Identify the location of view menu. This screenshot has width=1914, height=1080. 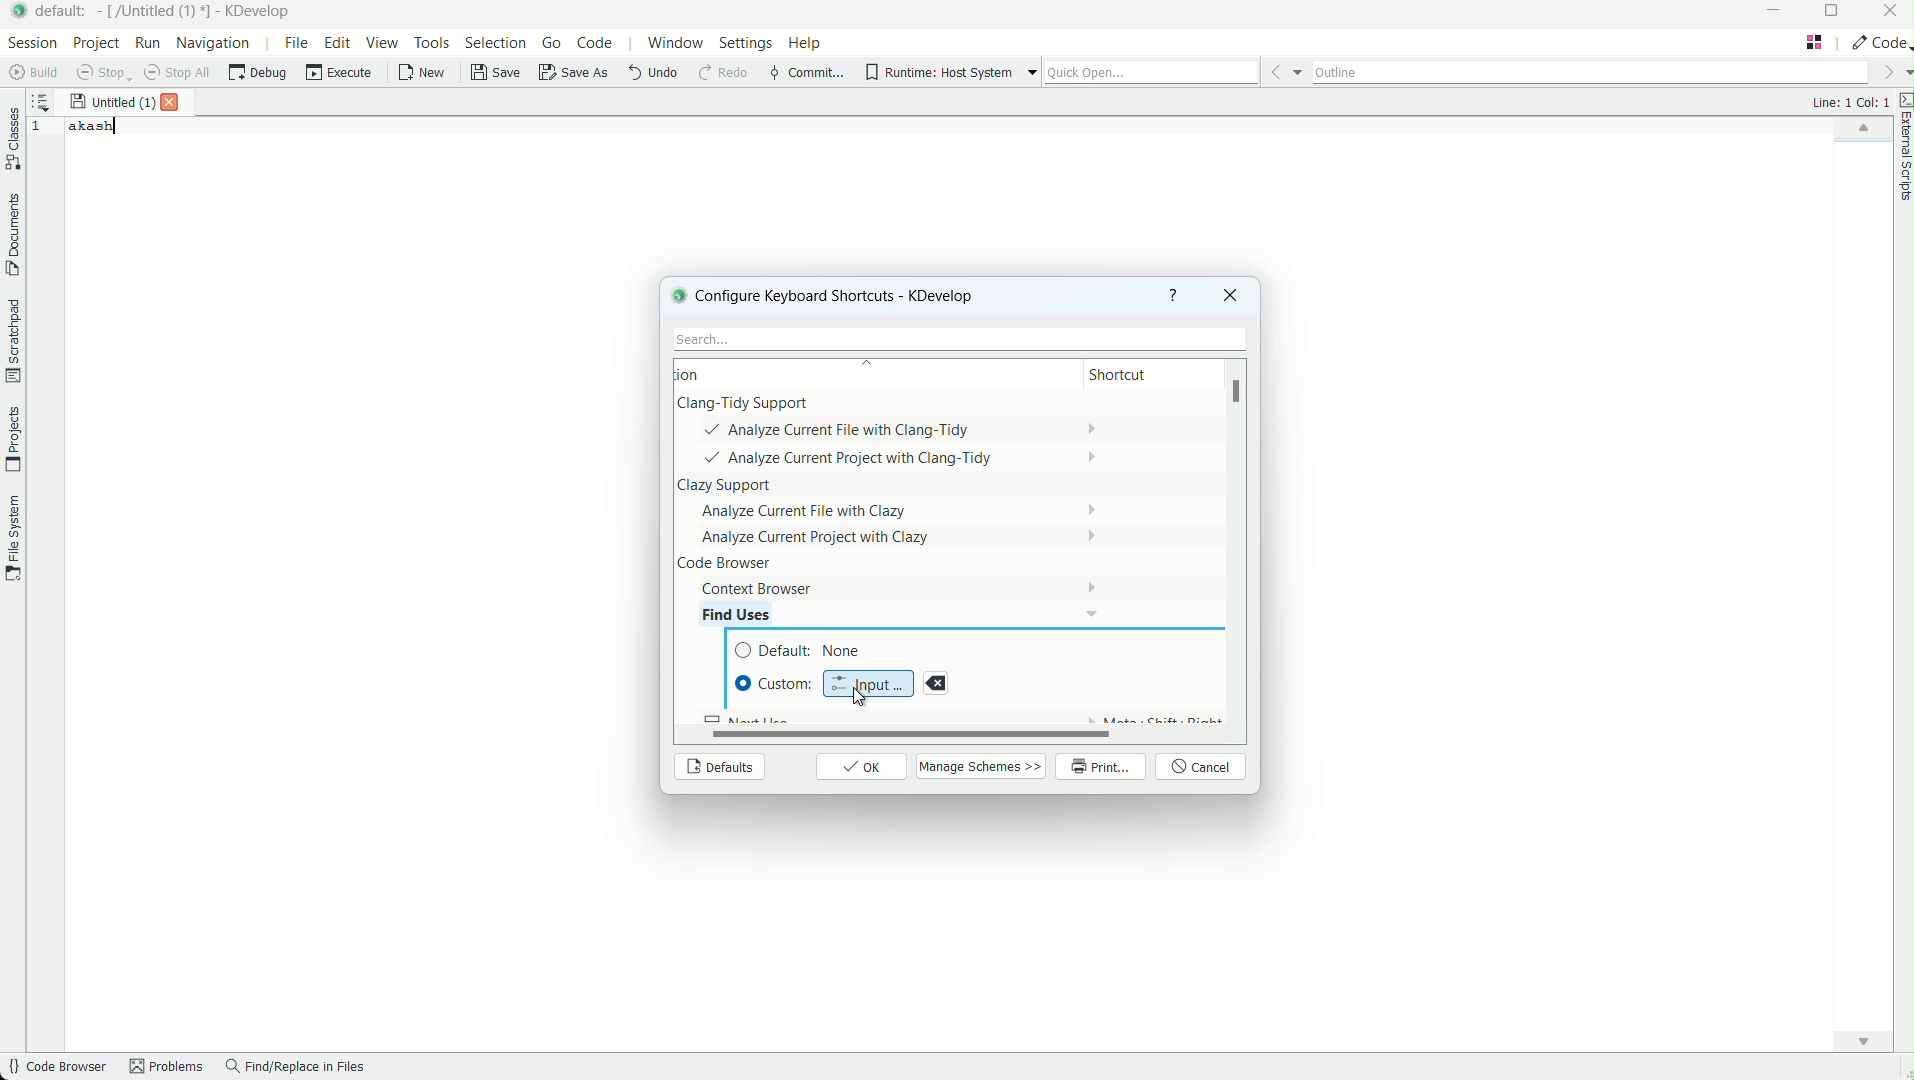
(385, 43).